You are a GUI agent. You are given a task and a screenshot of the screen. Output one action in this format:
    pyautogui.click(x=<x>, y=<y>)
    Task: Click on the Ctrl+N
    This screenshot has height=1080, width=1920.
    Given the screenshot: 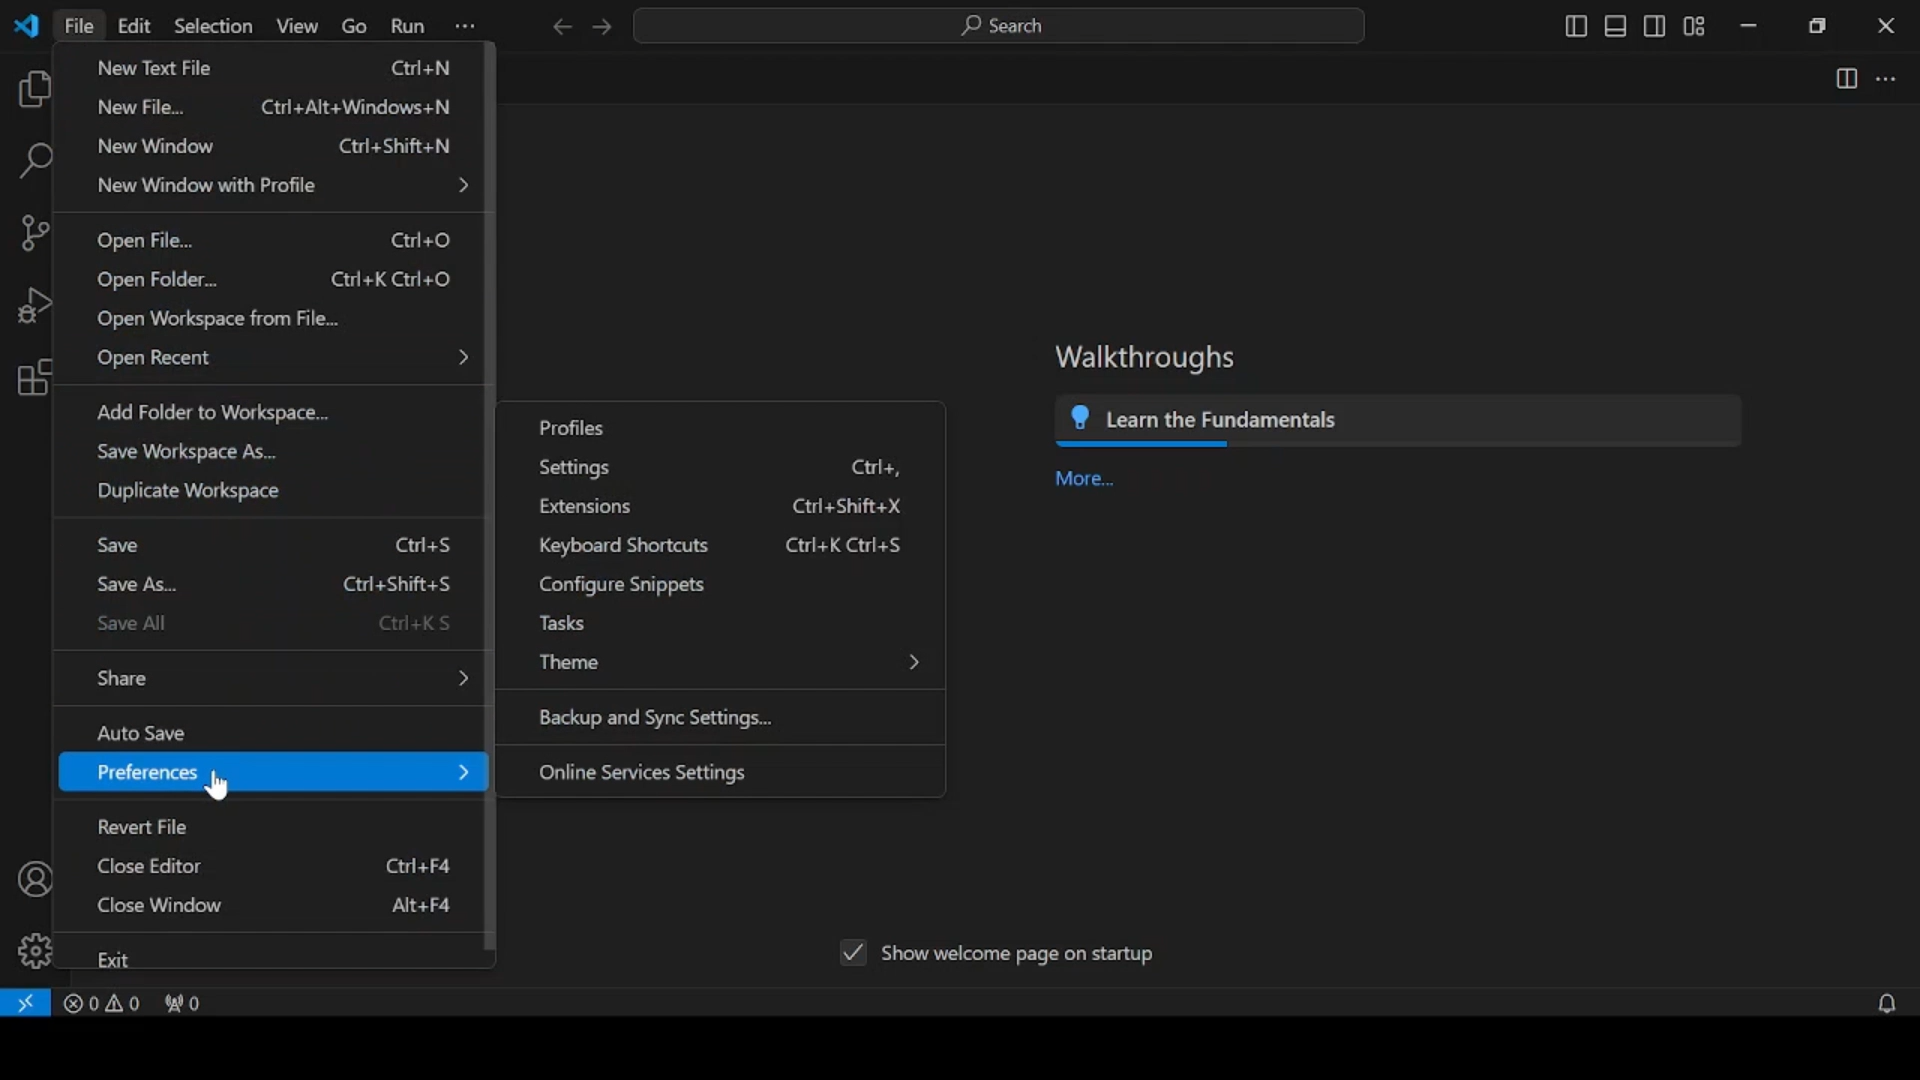 What is the action you would take?
    pyautogui.click(x=422, y=68)
    